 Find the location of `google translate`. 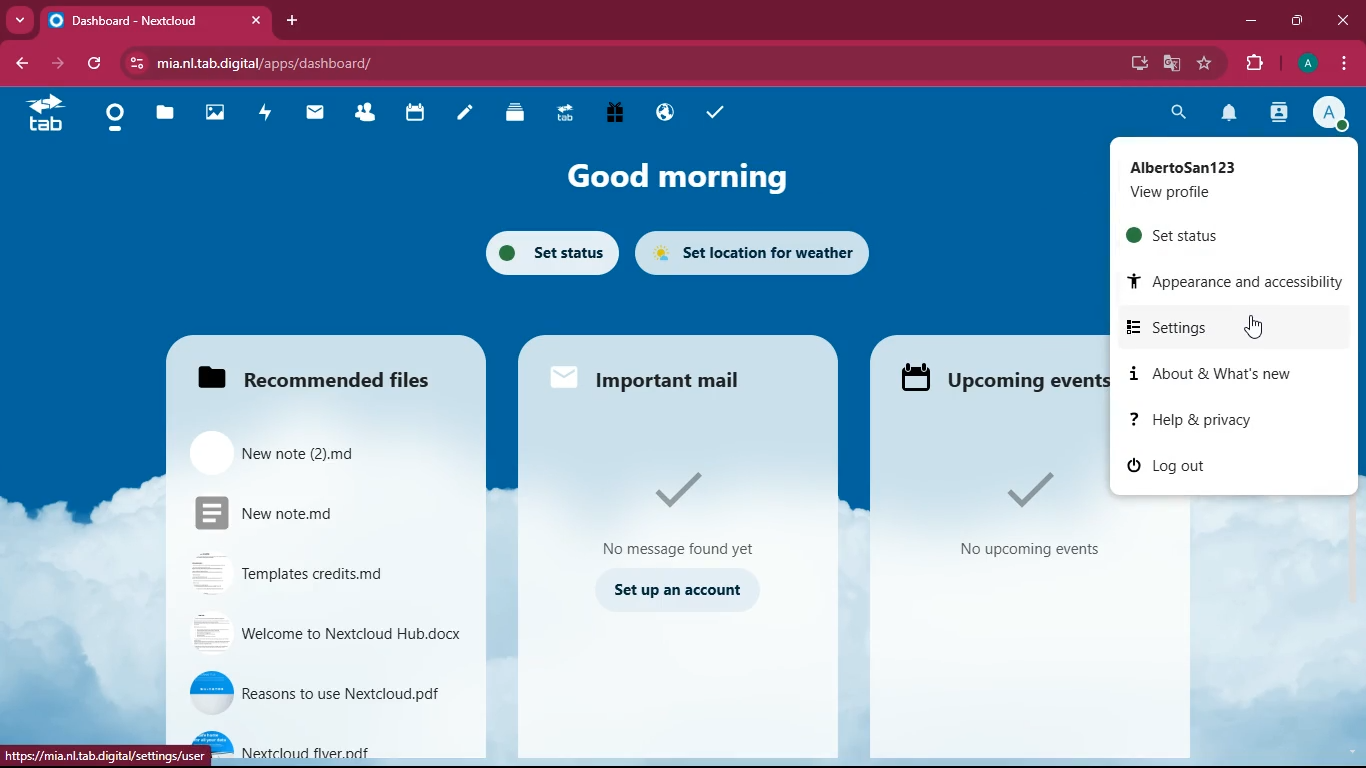

google translate is located at coordinates (1170, 64).